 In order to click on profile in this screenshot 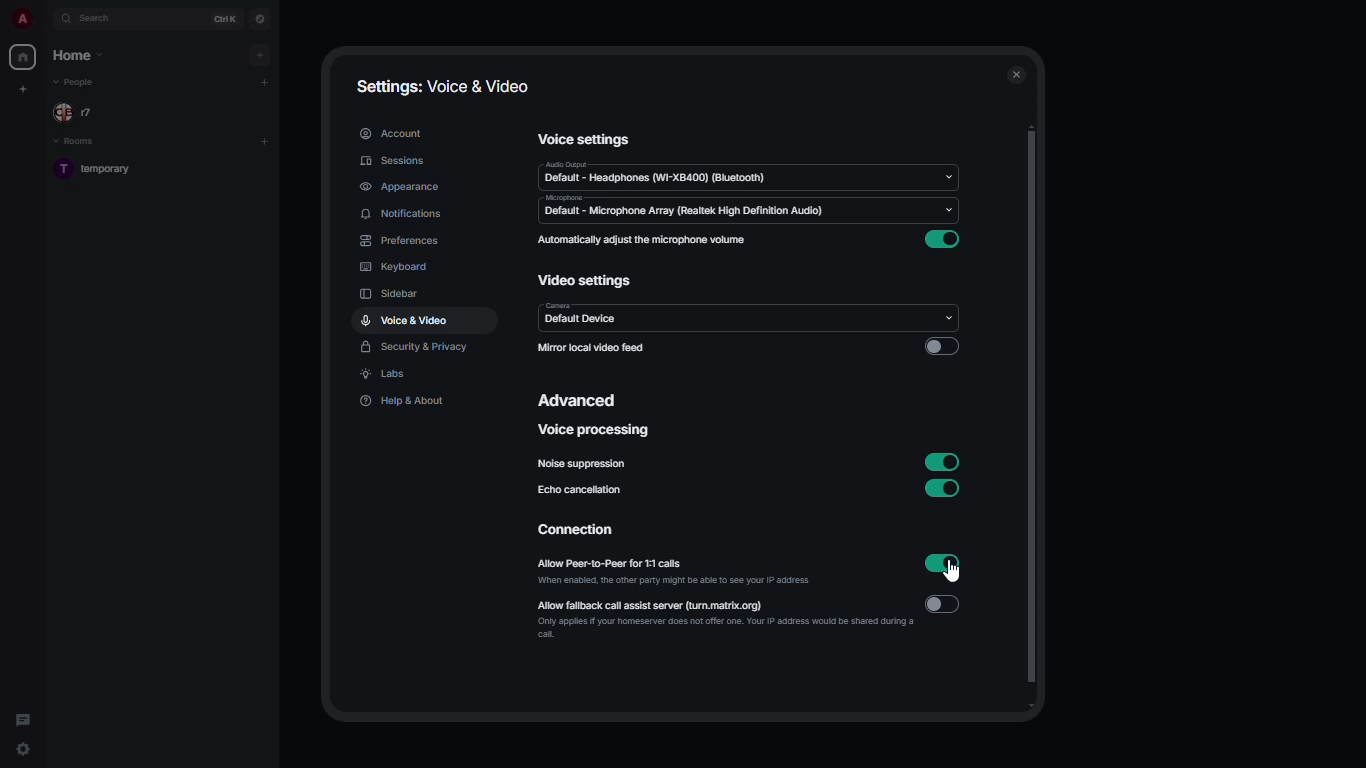, I will do `click(21, 20)`.